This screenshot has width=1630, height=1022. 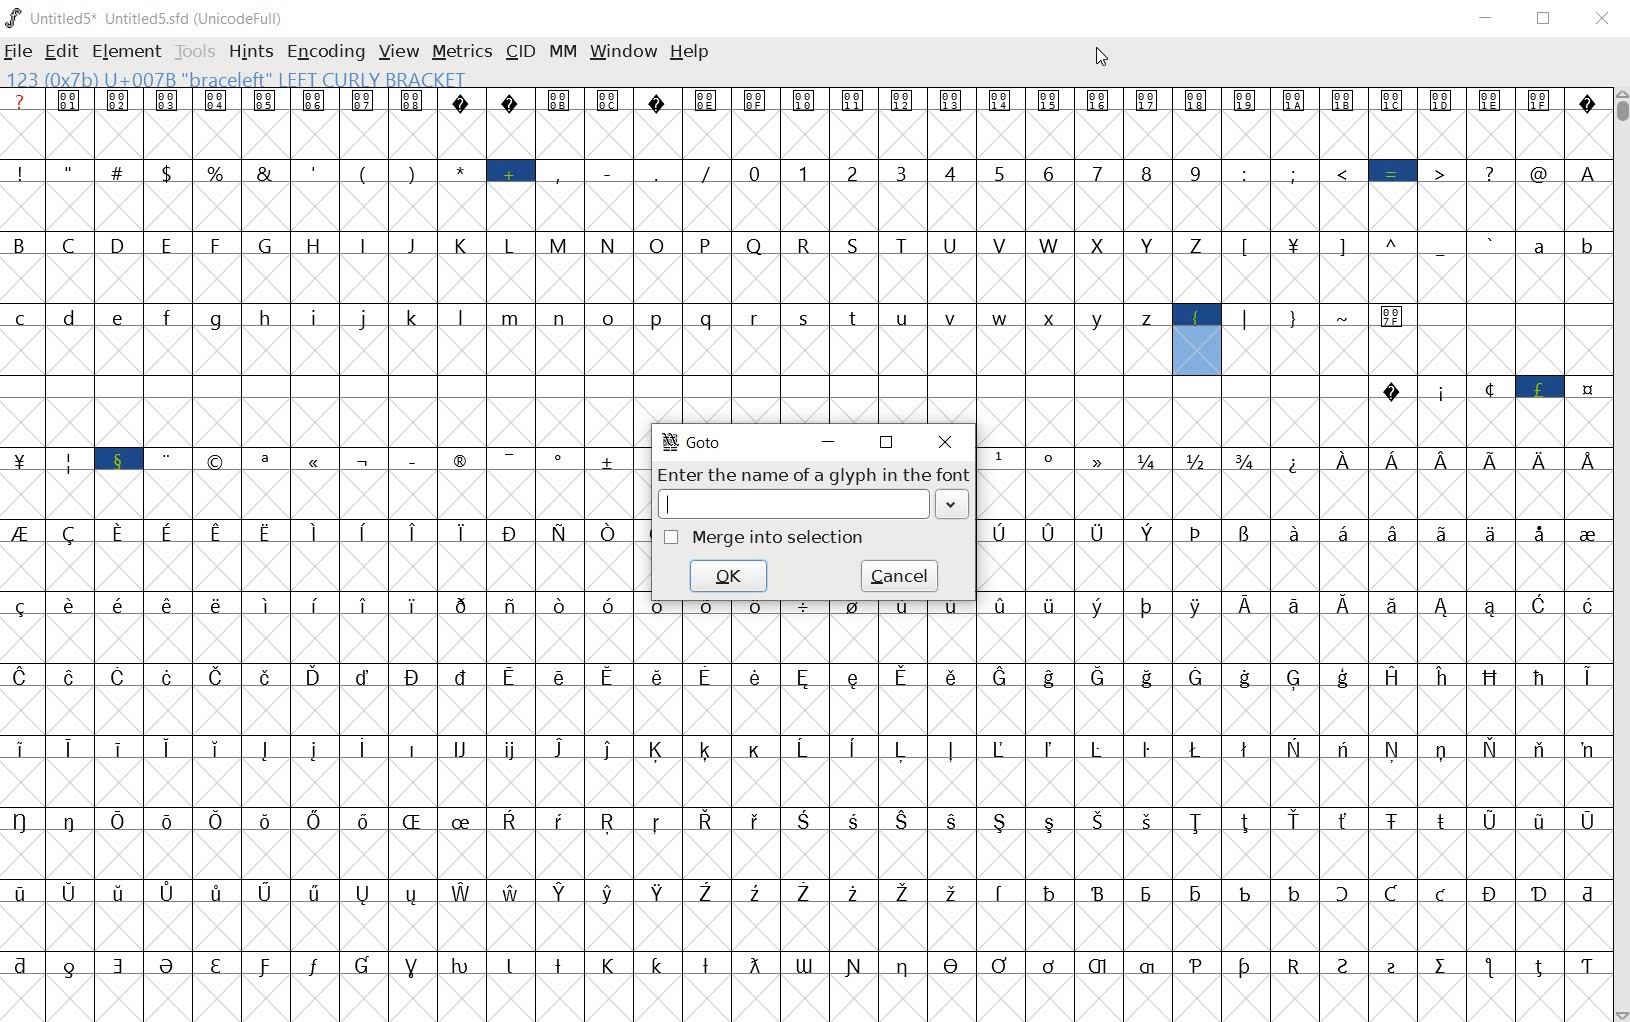 What do you see at coordinates (829, 442) in the screenshot?
I see `MINIMIZE` at bounding box center [829, 442].